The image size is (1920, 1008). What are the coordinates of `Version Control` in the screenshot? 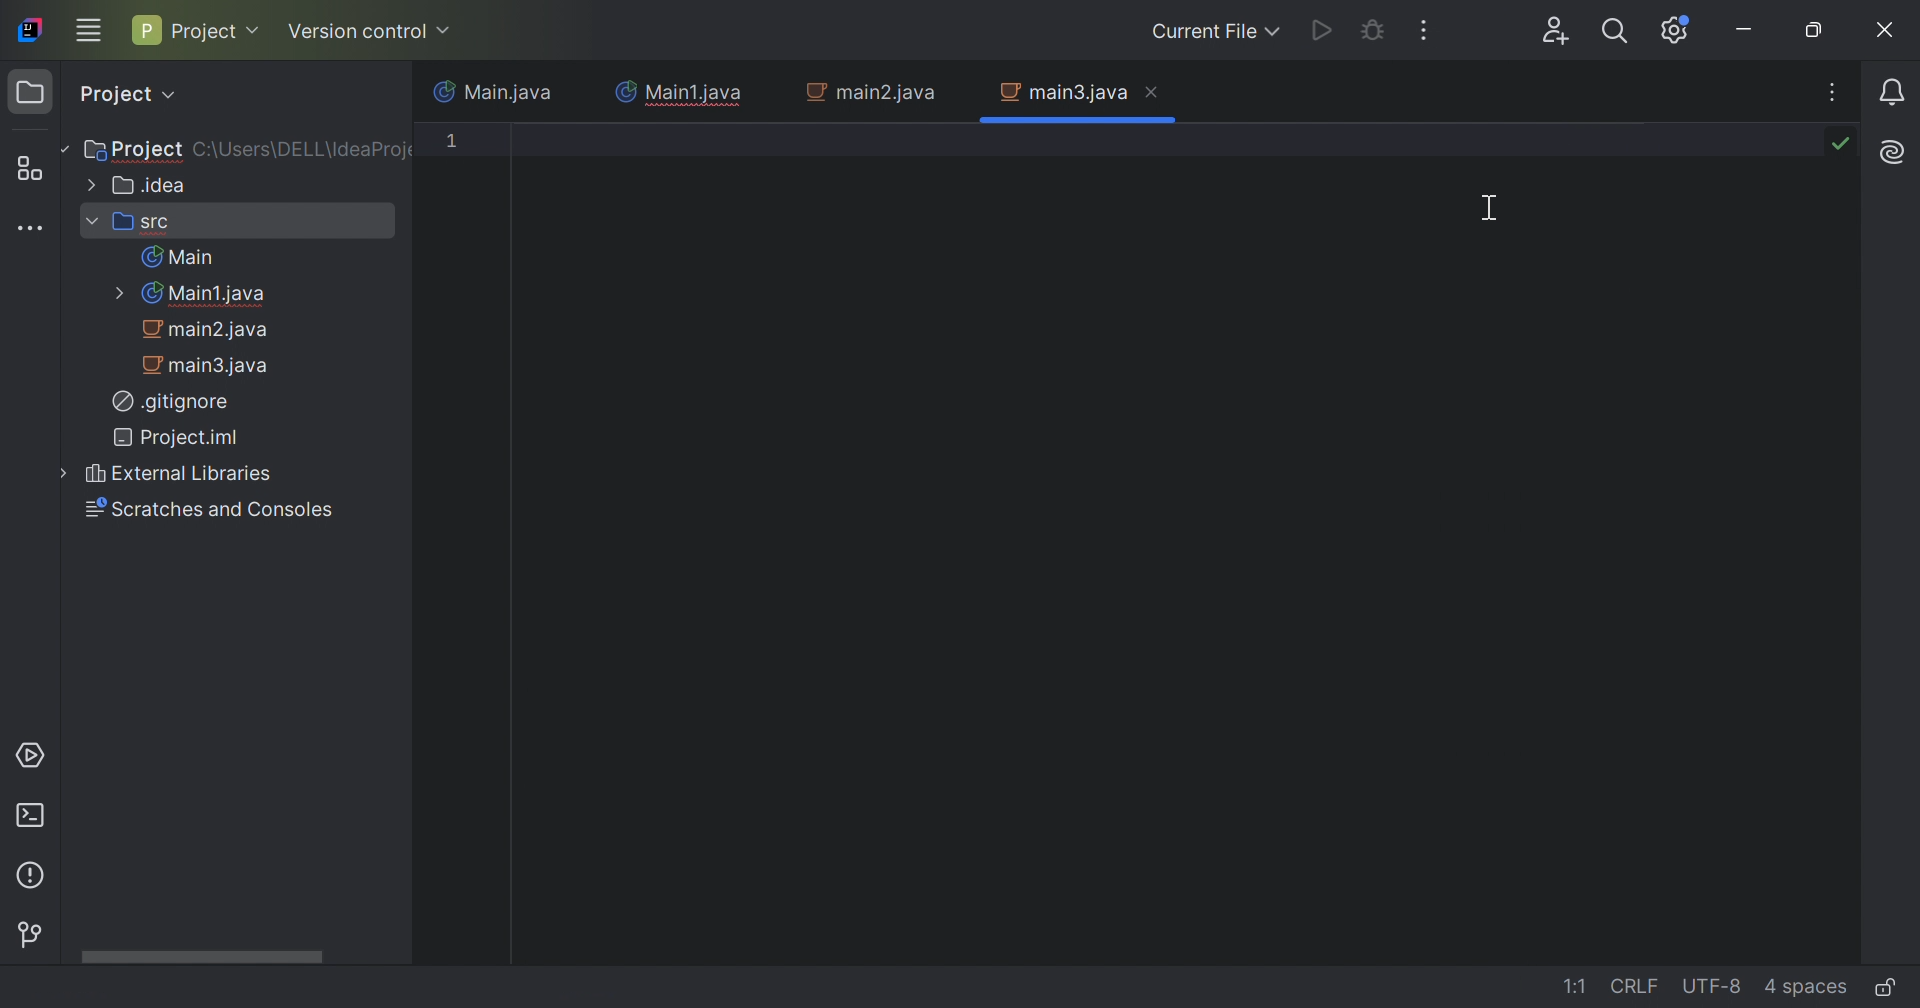 It's located at (369, 28).